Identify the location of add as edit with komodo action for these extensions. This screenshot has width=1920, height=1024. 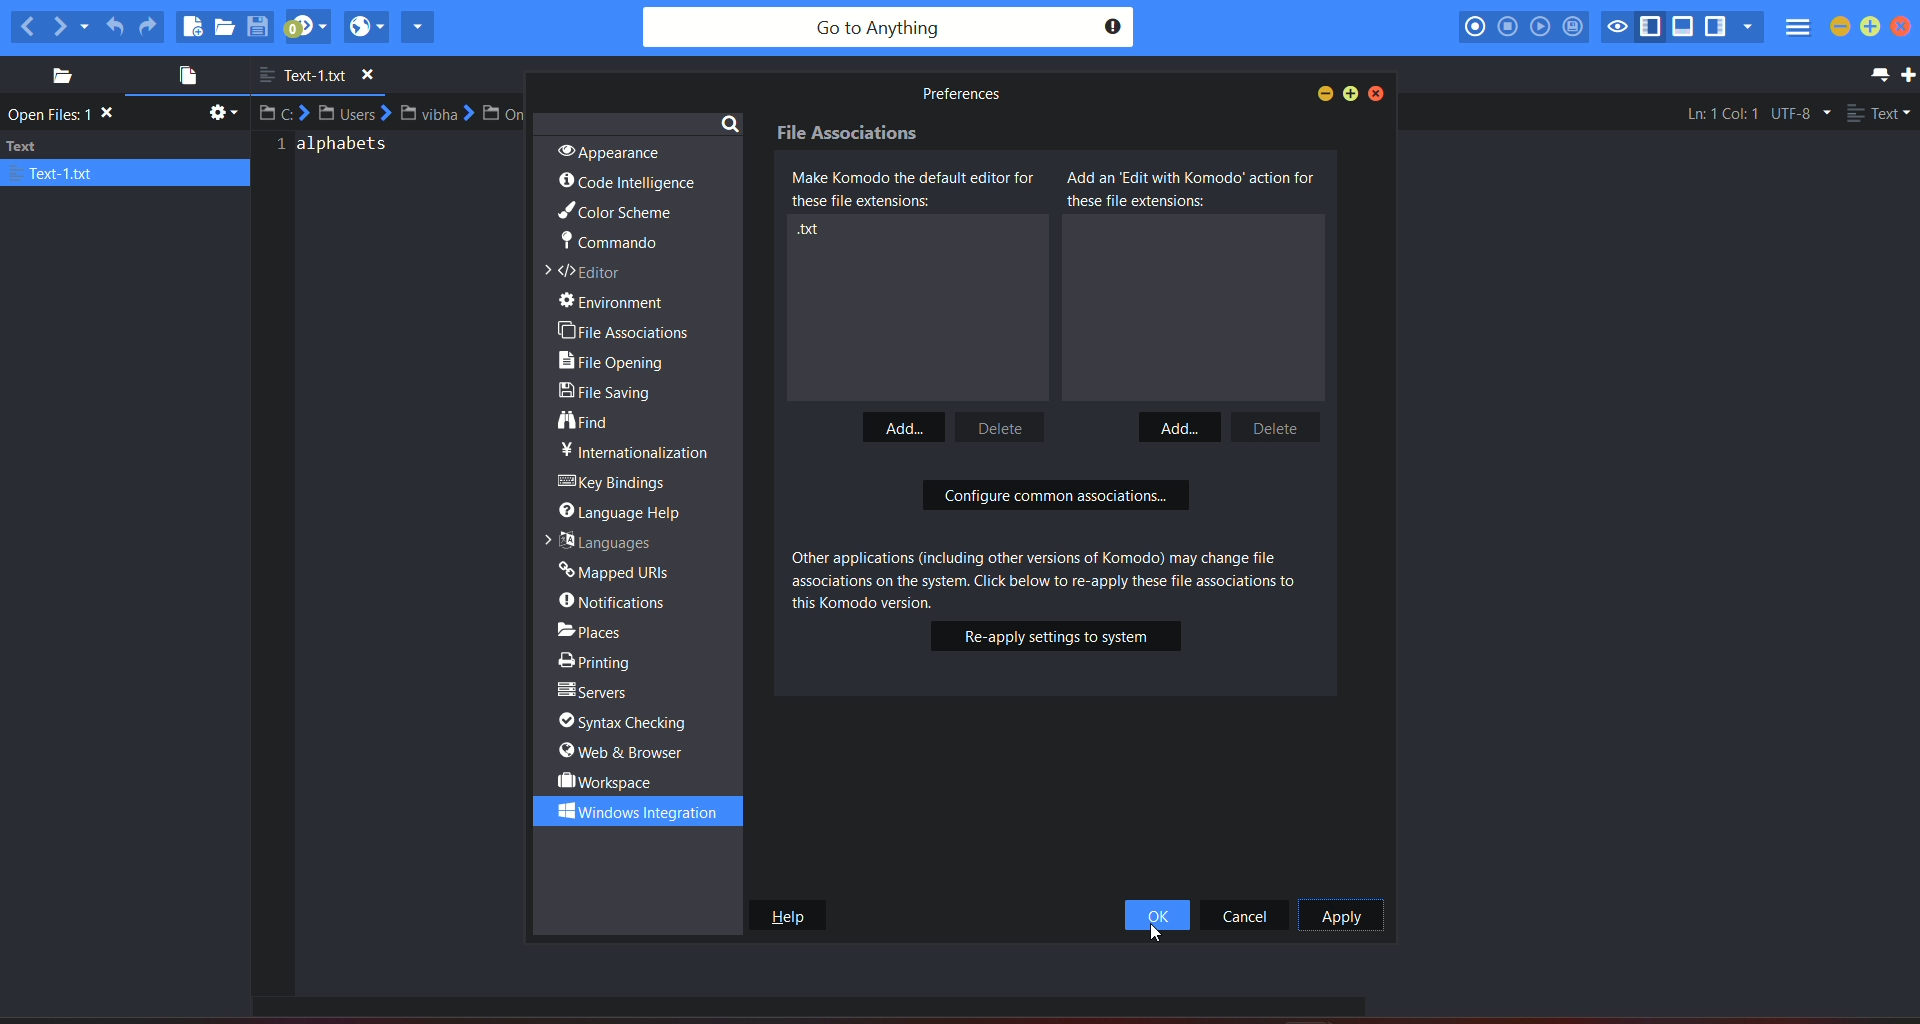
(1192, 189).